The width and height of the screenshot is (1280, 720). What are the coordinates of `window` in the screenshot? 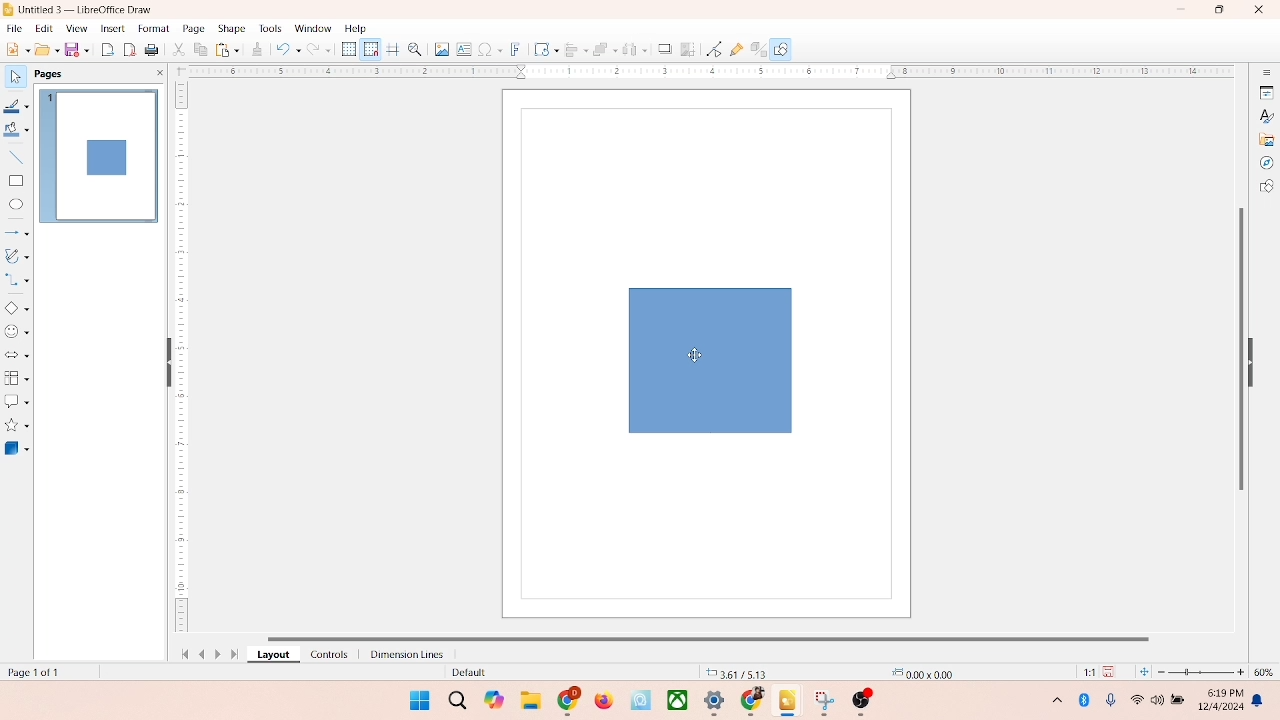 It's located at (312, 29).